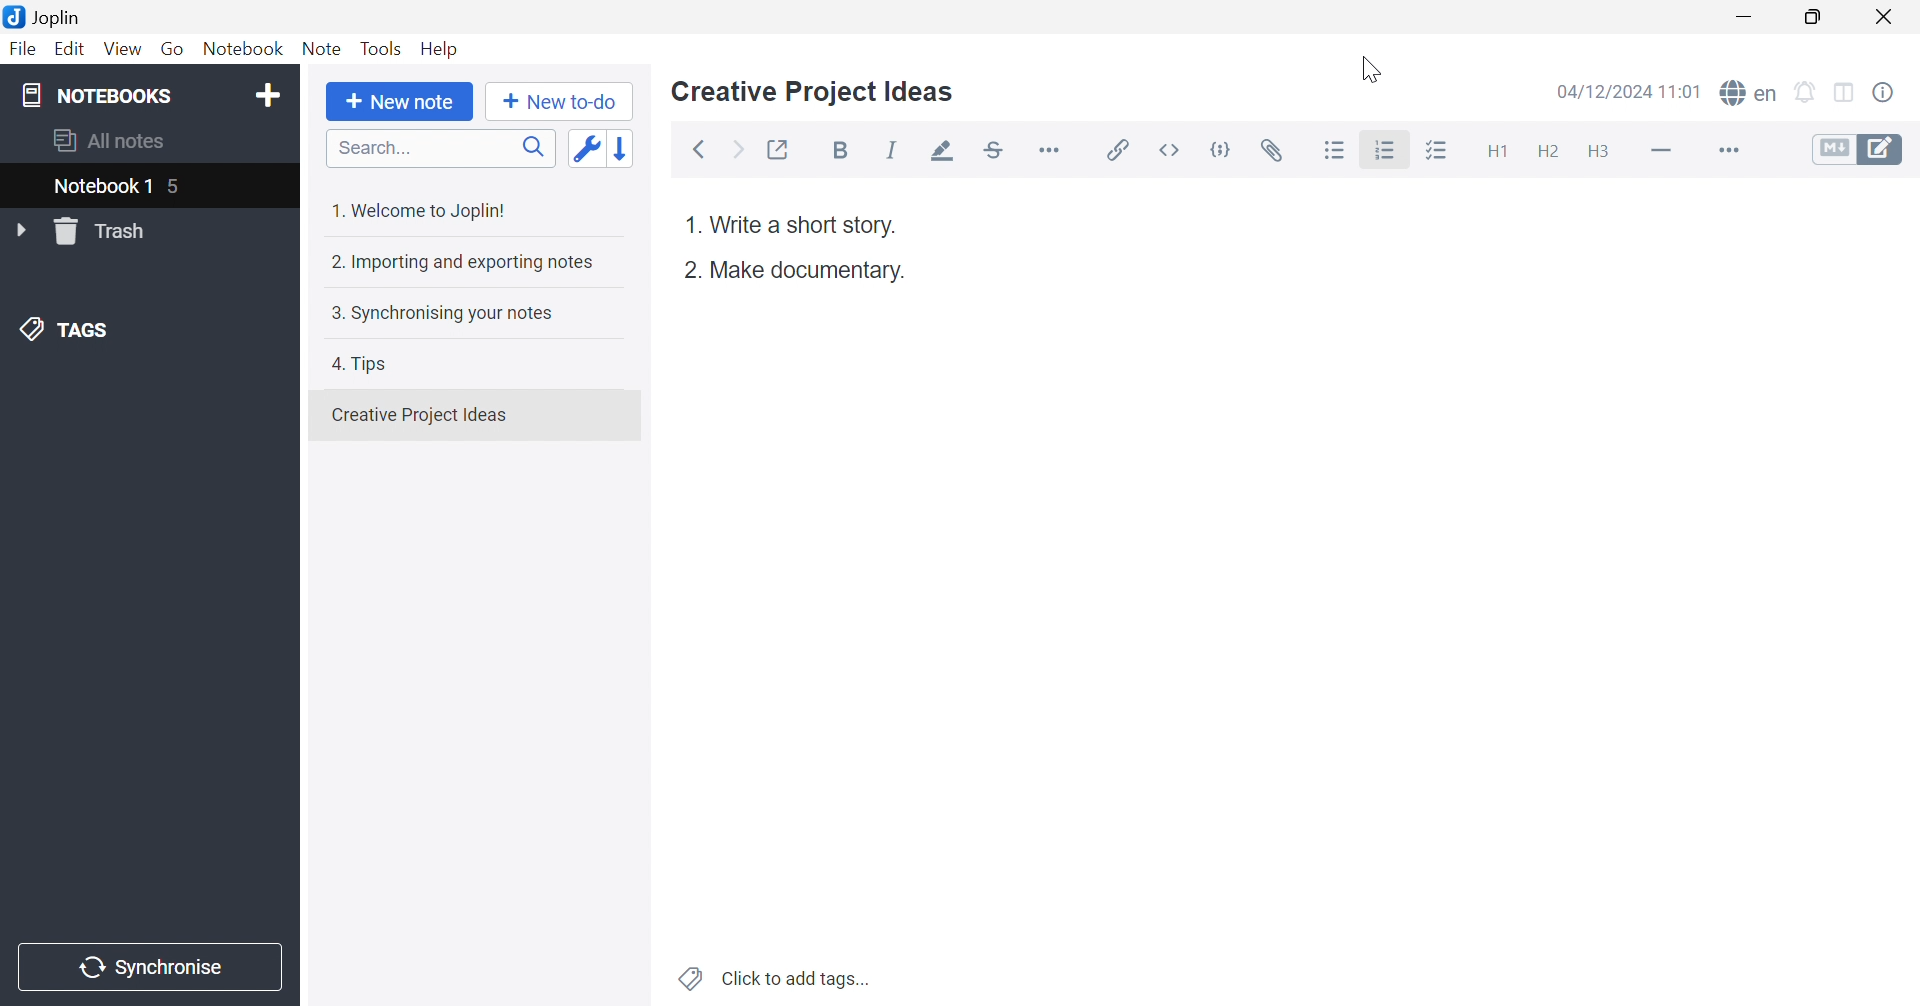 The image size is (1920, 1006). Describe the element at coordinates (25, 231) in the screenshot. I see `Drop Down` at that location.